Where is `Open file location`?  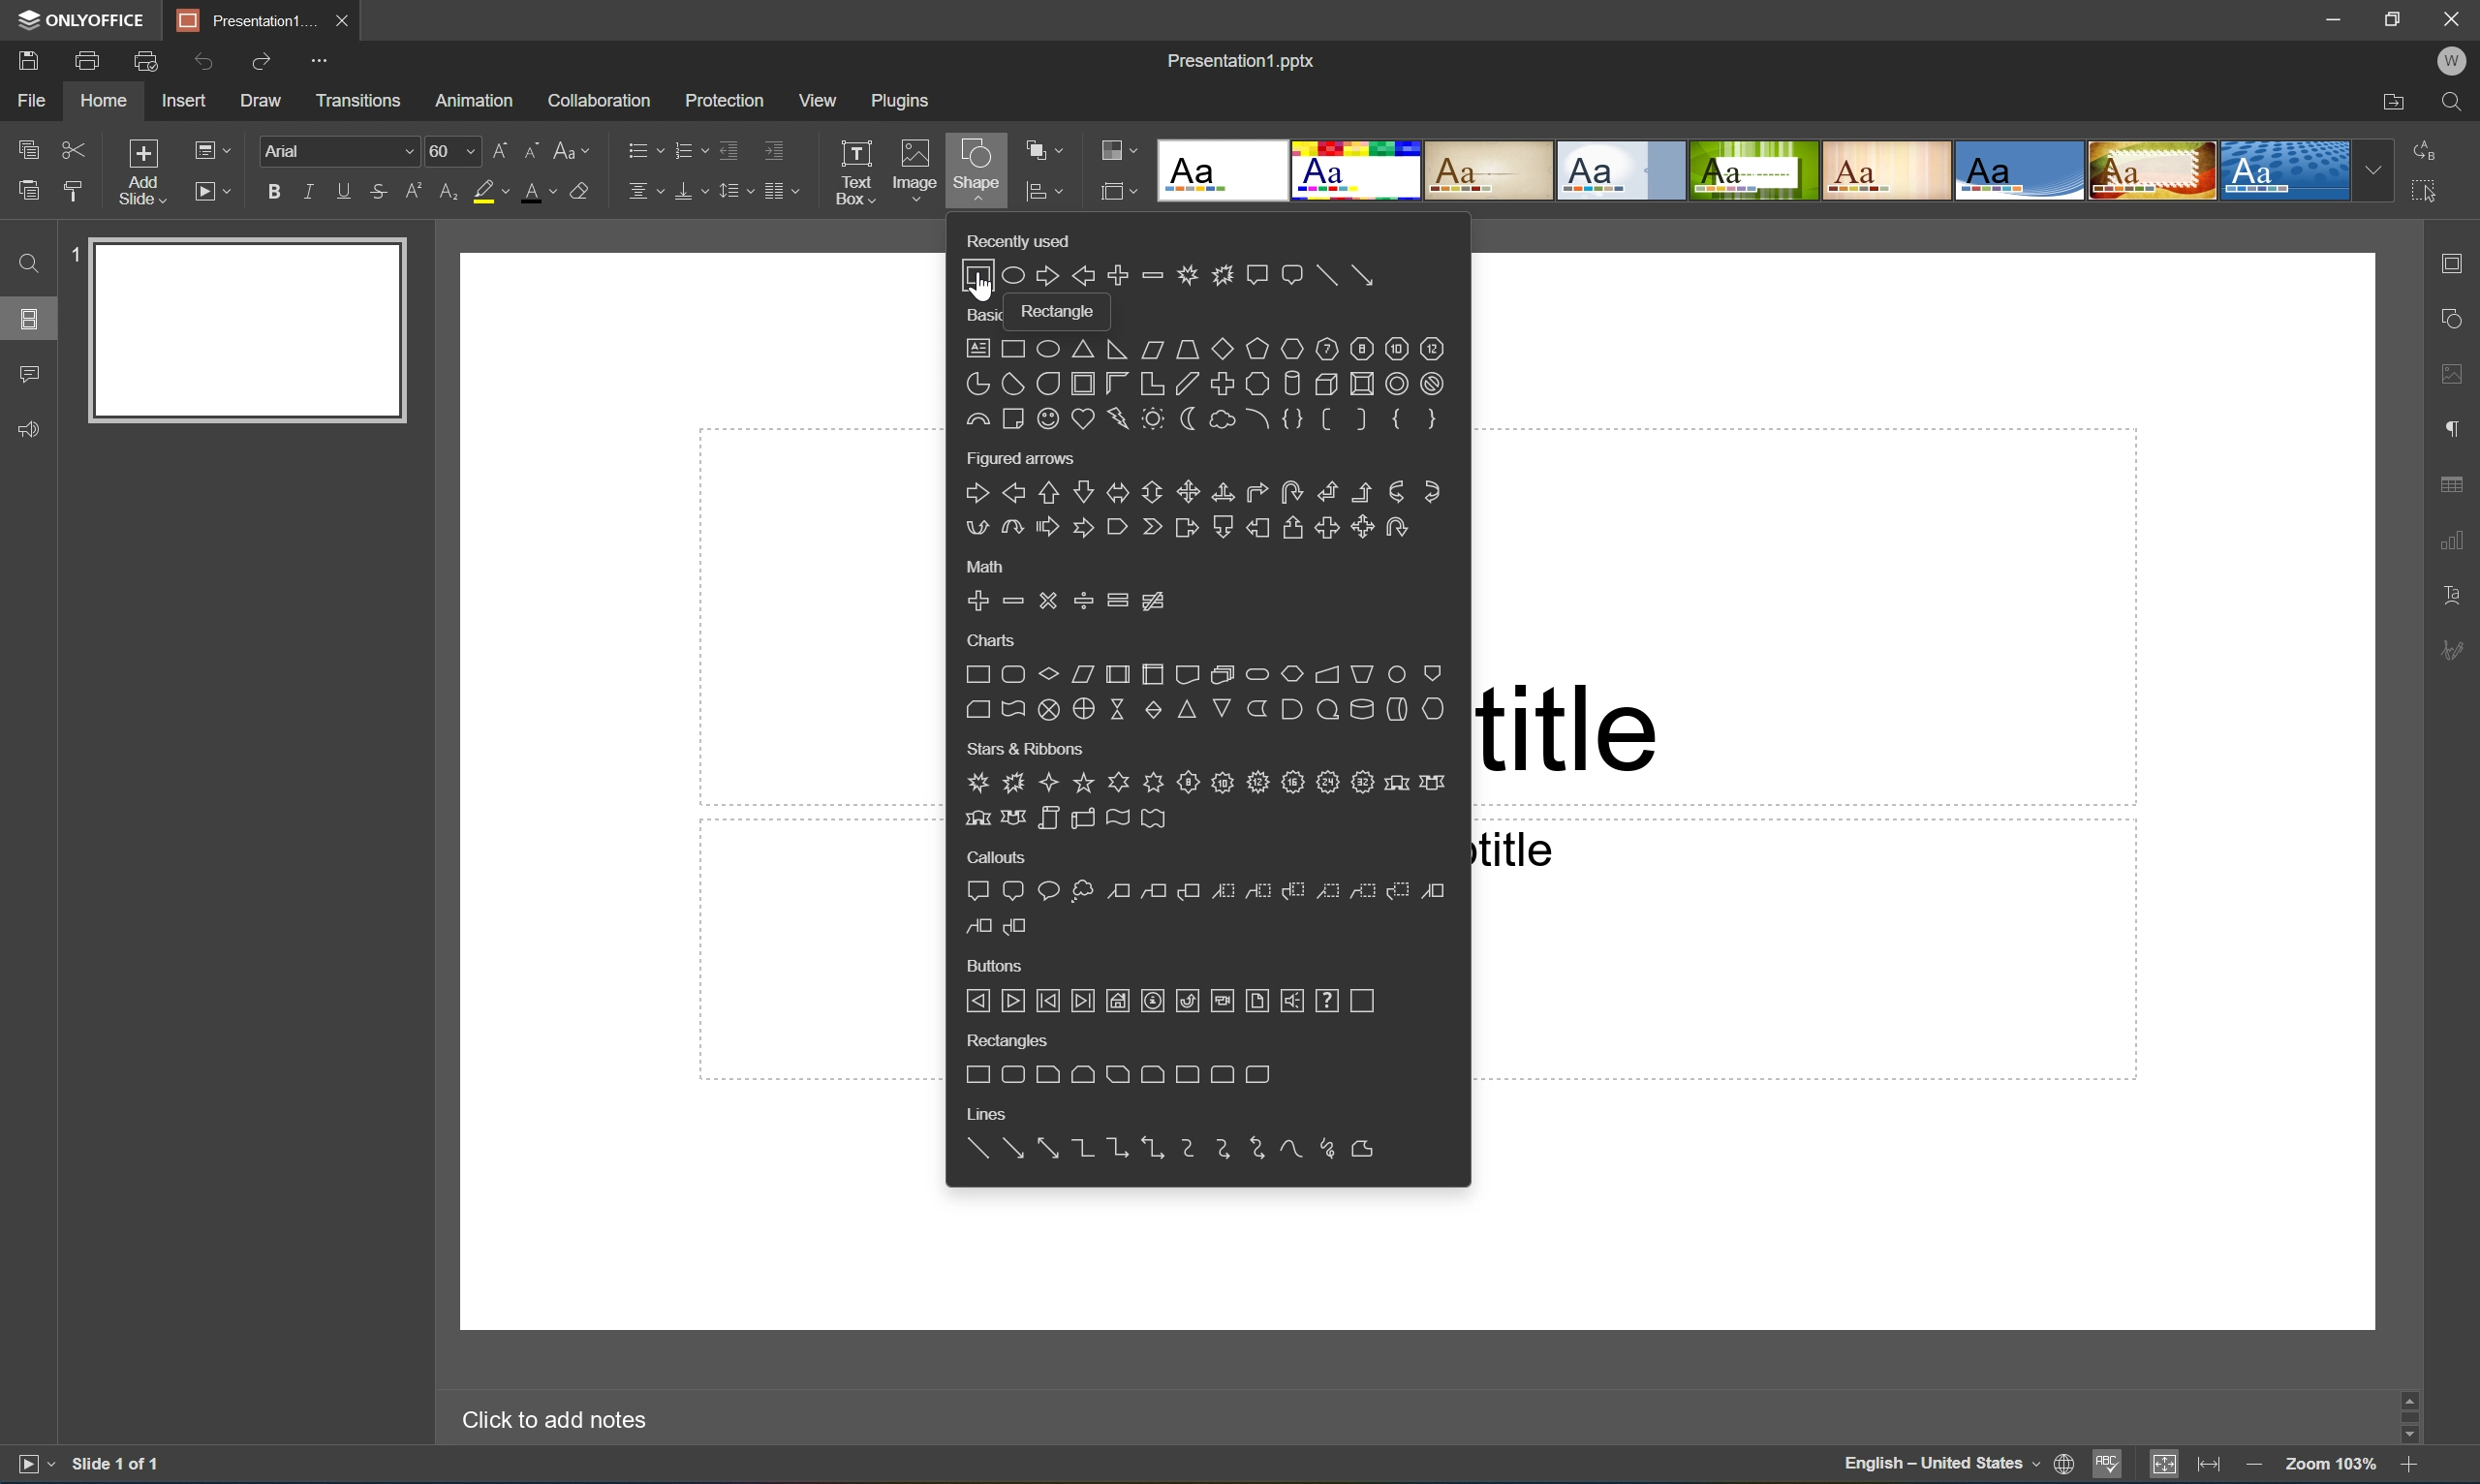 Open file location is located at coordinates (2392, 103).